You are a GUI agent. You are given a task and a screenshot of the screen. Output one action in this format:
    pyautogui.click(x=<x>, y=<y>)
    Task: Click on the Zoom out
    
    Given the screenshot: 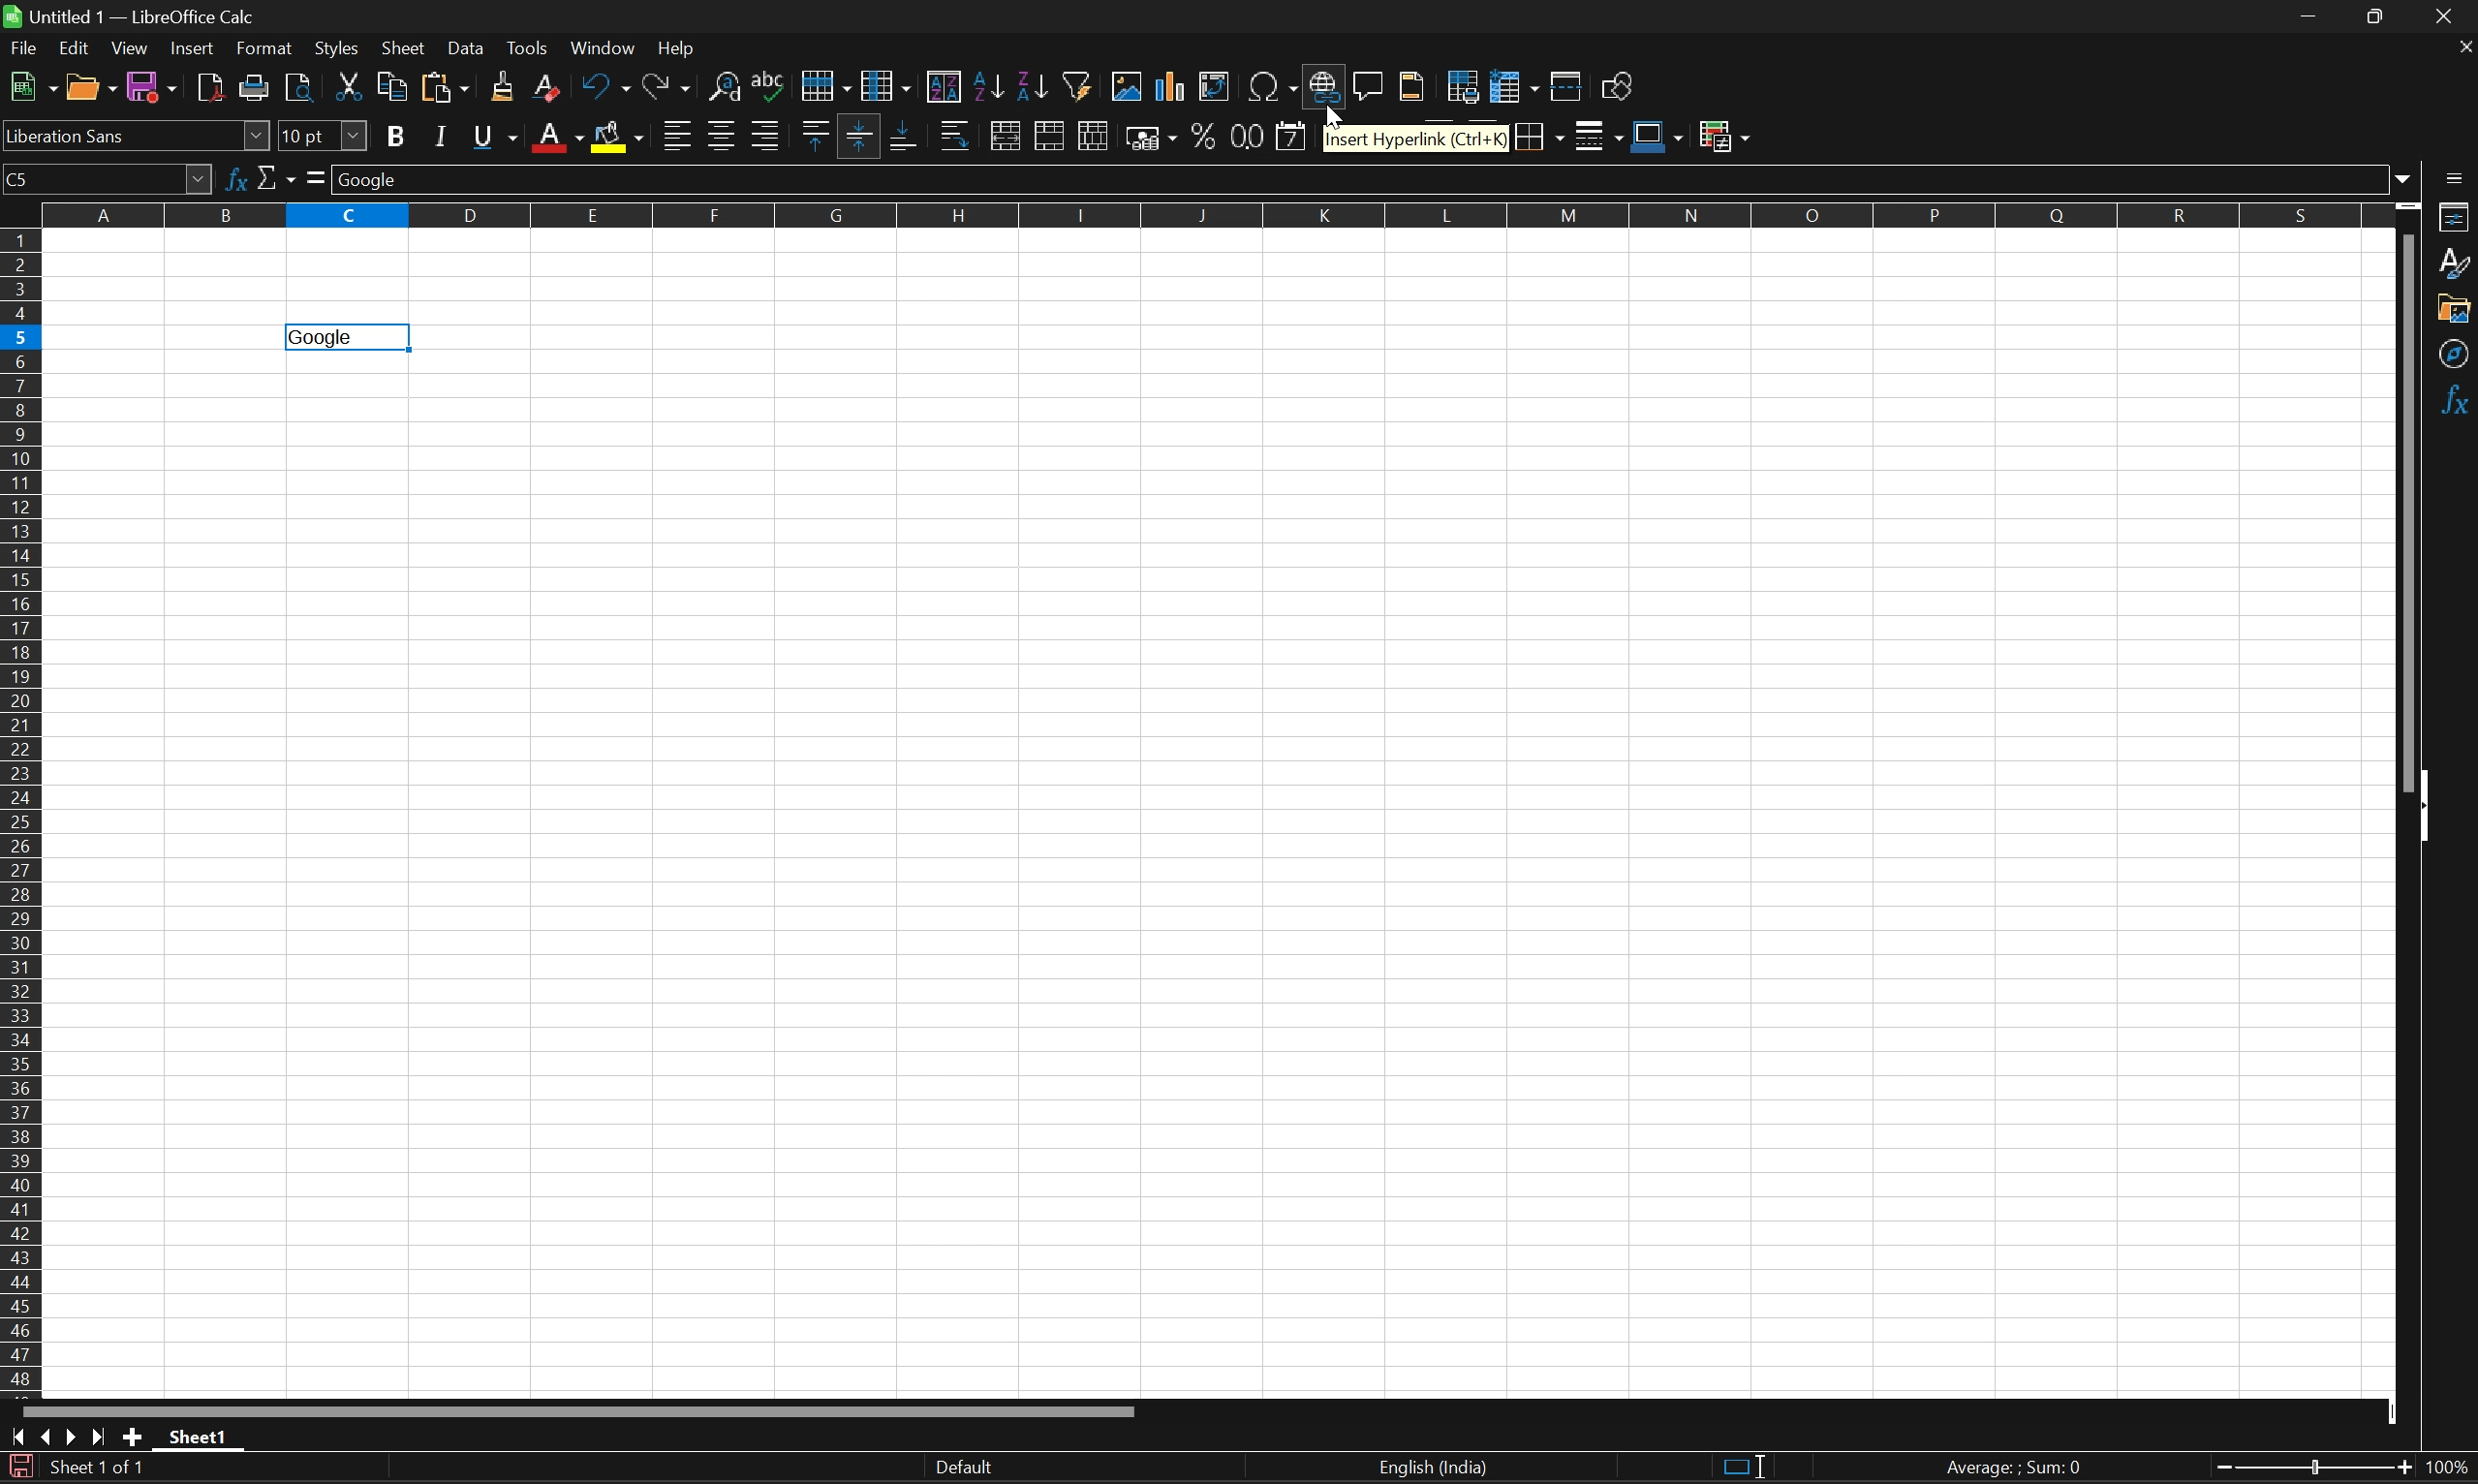 What is the action you would take?
    pyautogui.click(x=2401, y=1469)
    